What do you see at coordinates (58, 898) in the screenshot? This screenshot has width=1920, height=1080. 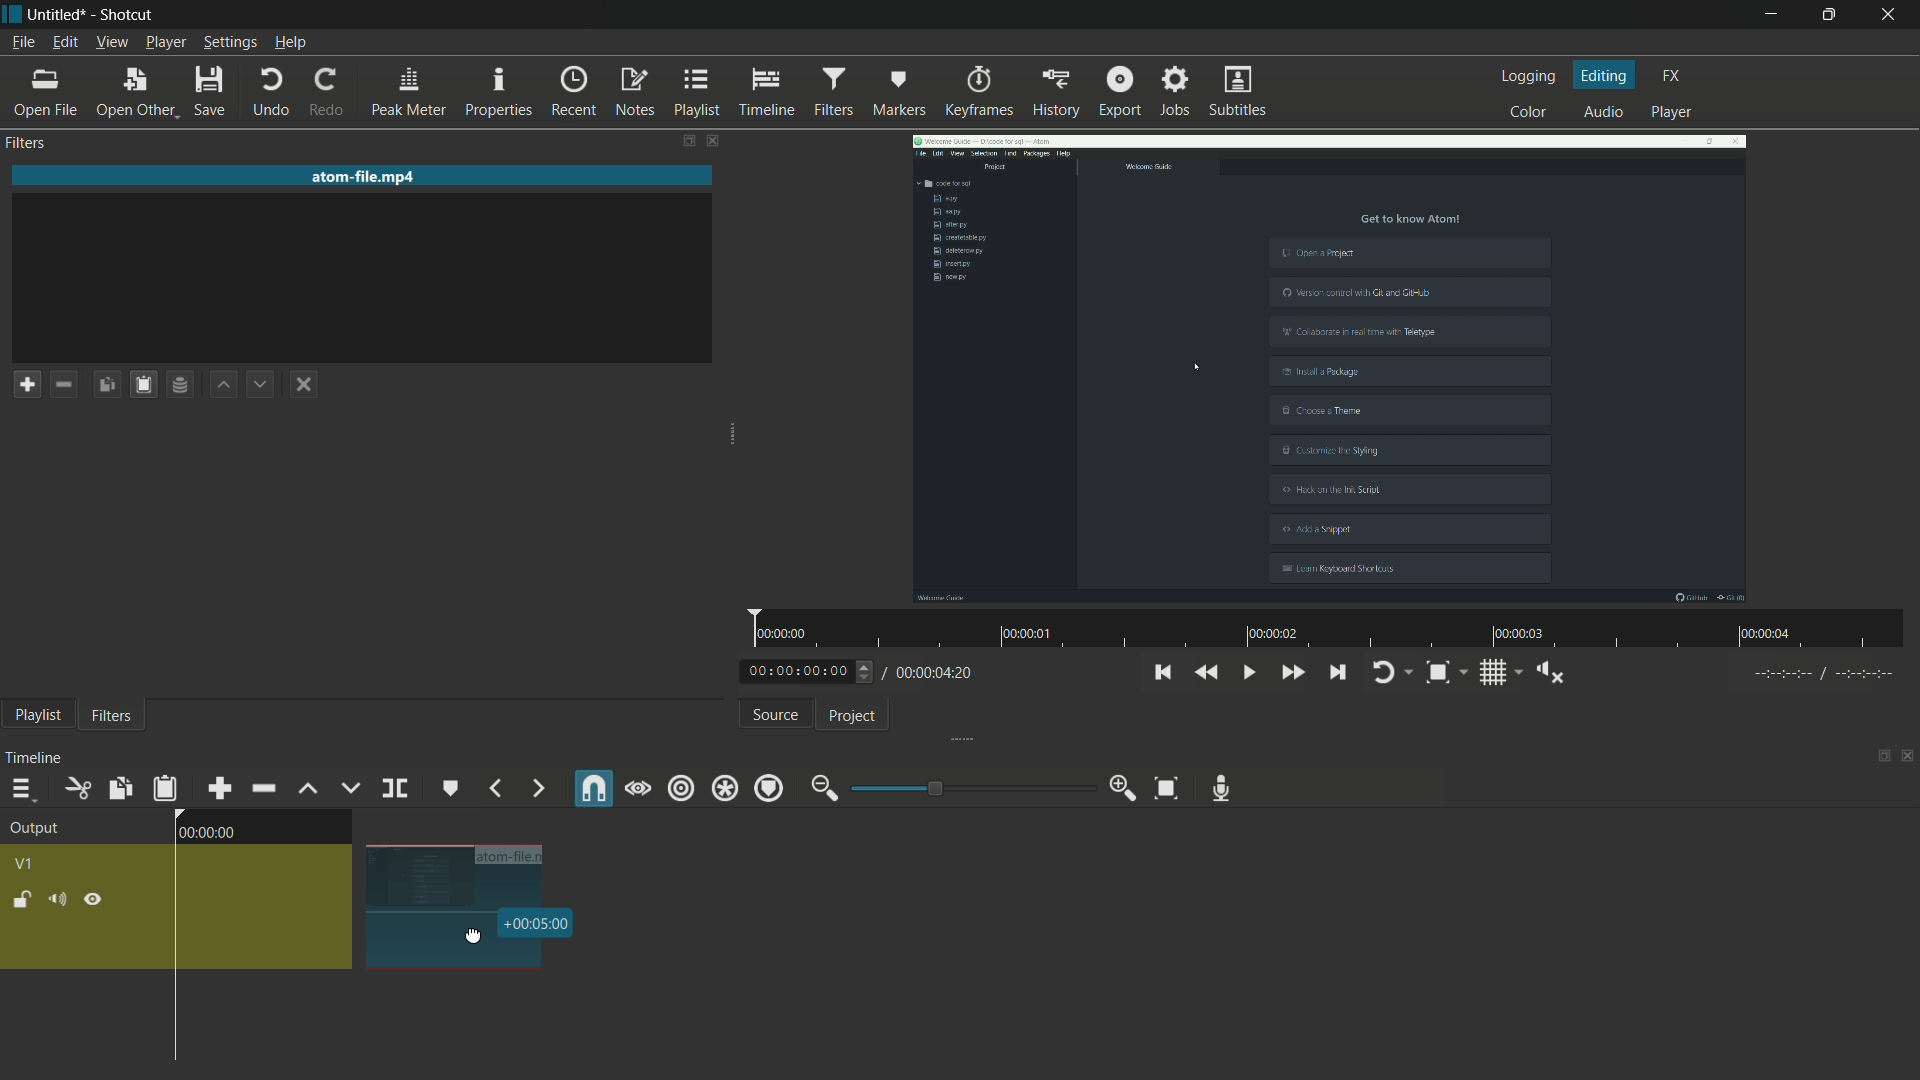 I see `mute/unmute` at bounding box center [58, 898].